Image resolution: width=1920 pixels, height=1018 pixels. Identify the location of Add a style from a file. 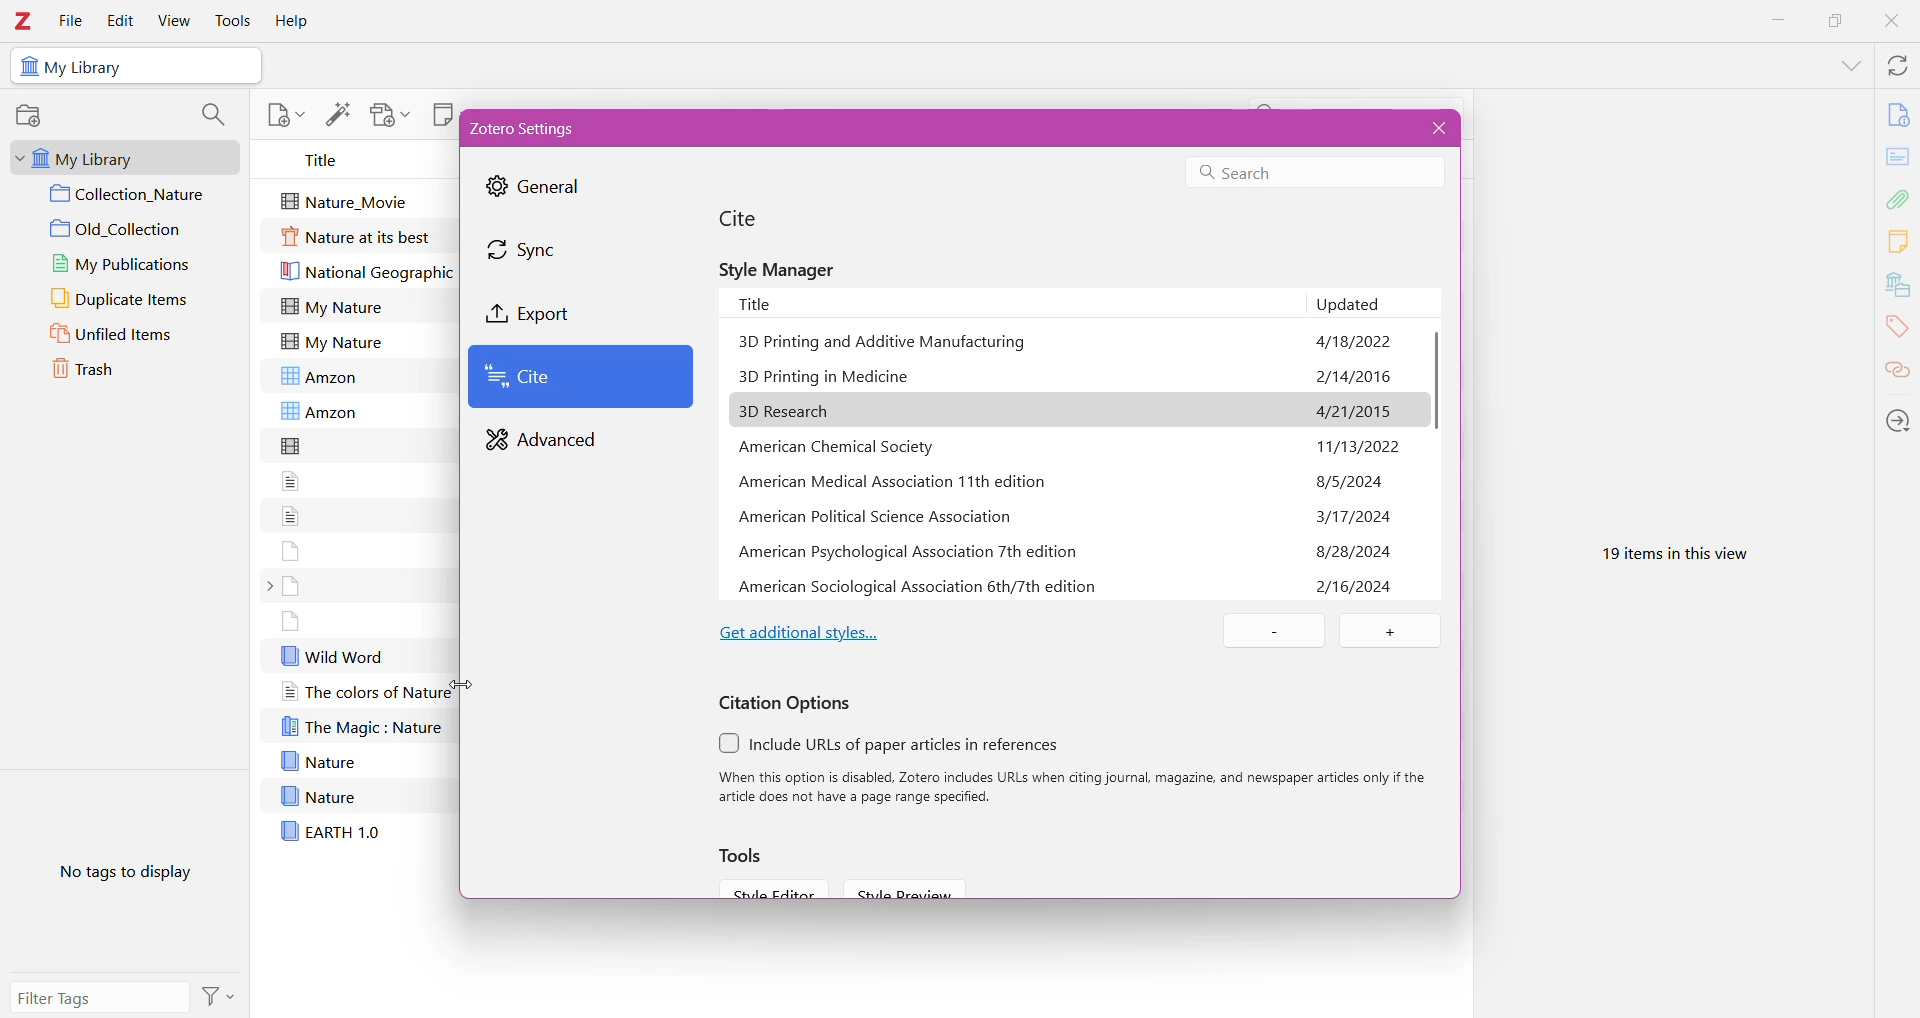
(1389, 632).